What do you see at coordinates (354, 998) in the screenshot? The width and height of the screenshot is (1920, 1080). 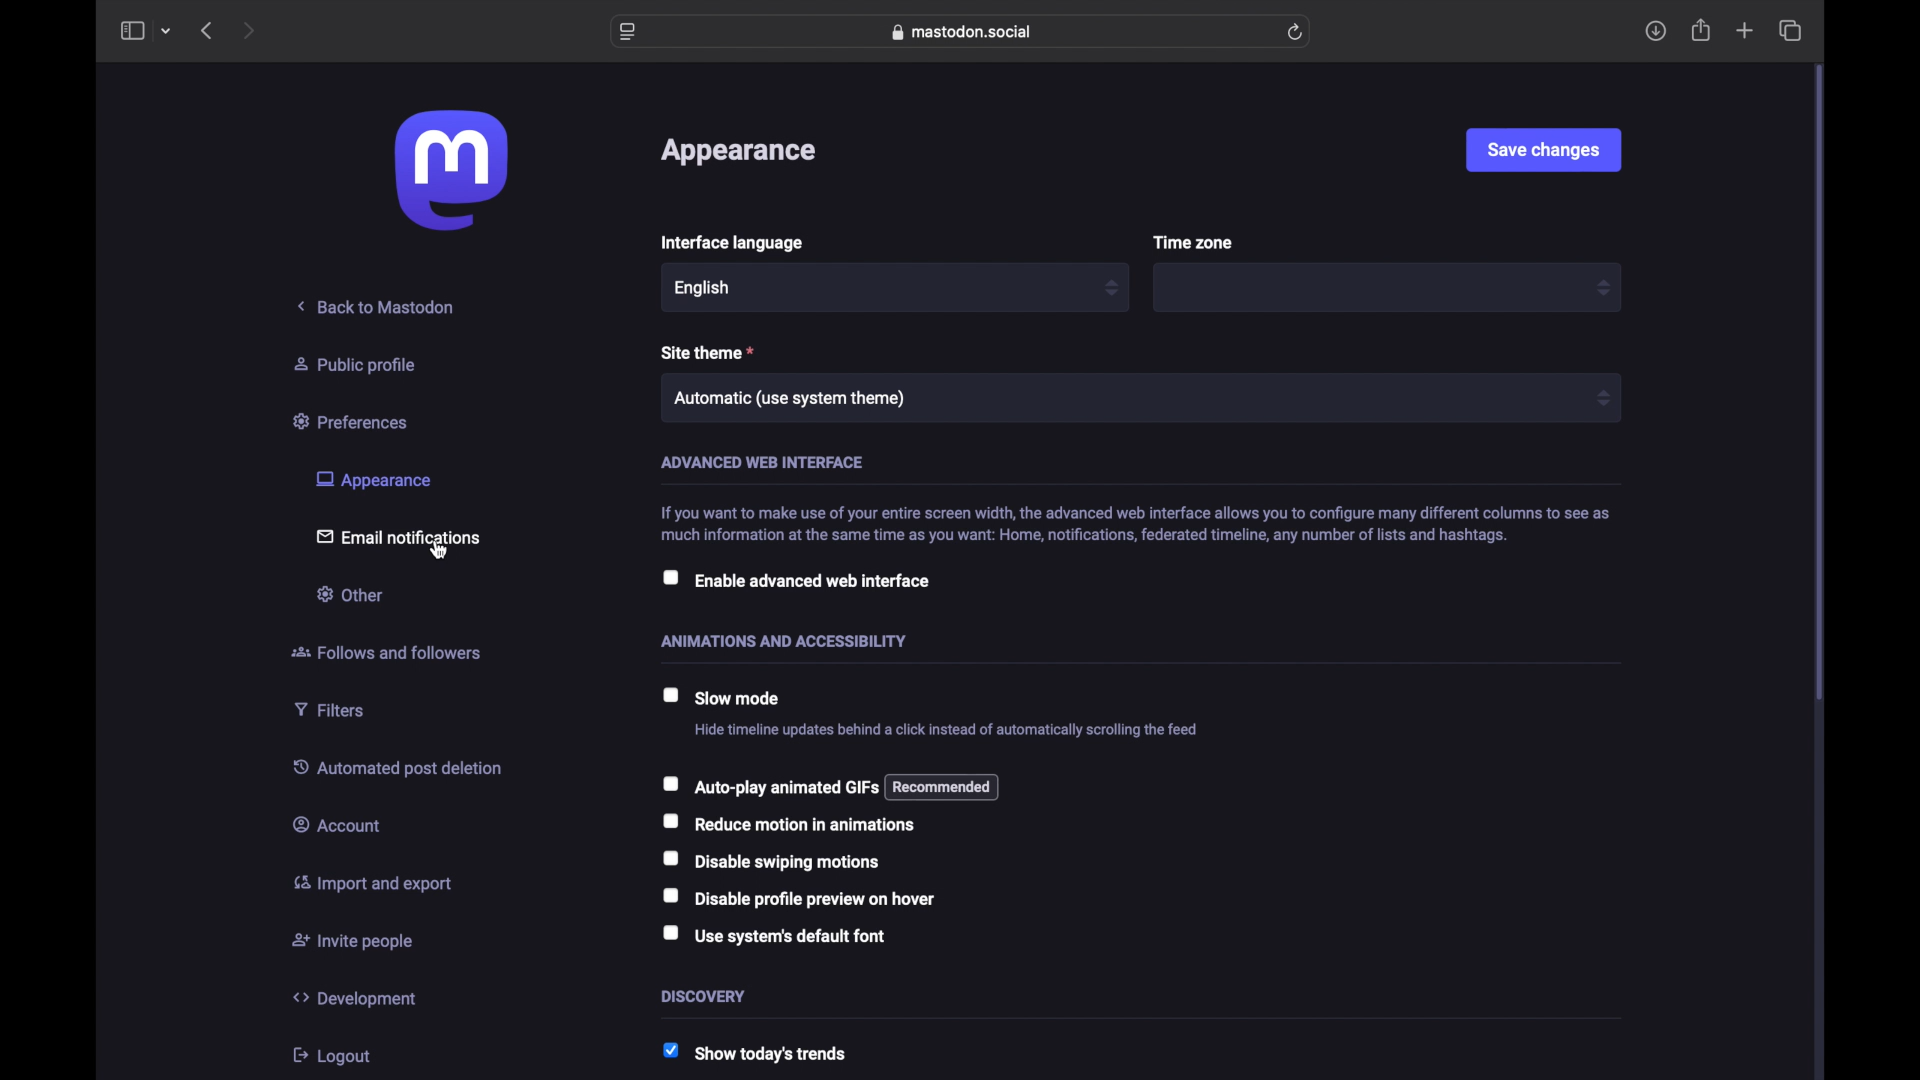 I see `development` at bounding box center [354, 998].